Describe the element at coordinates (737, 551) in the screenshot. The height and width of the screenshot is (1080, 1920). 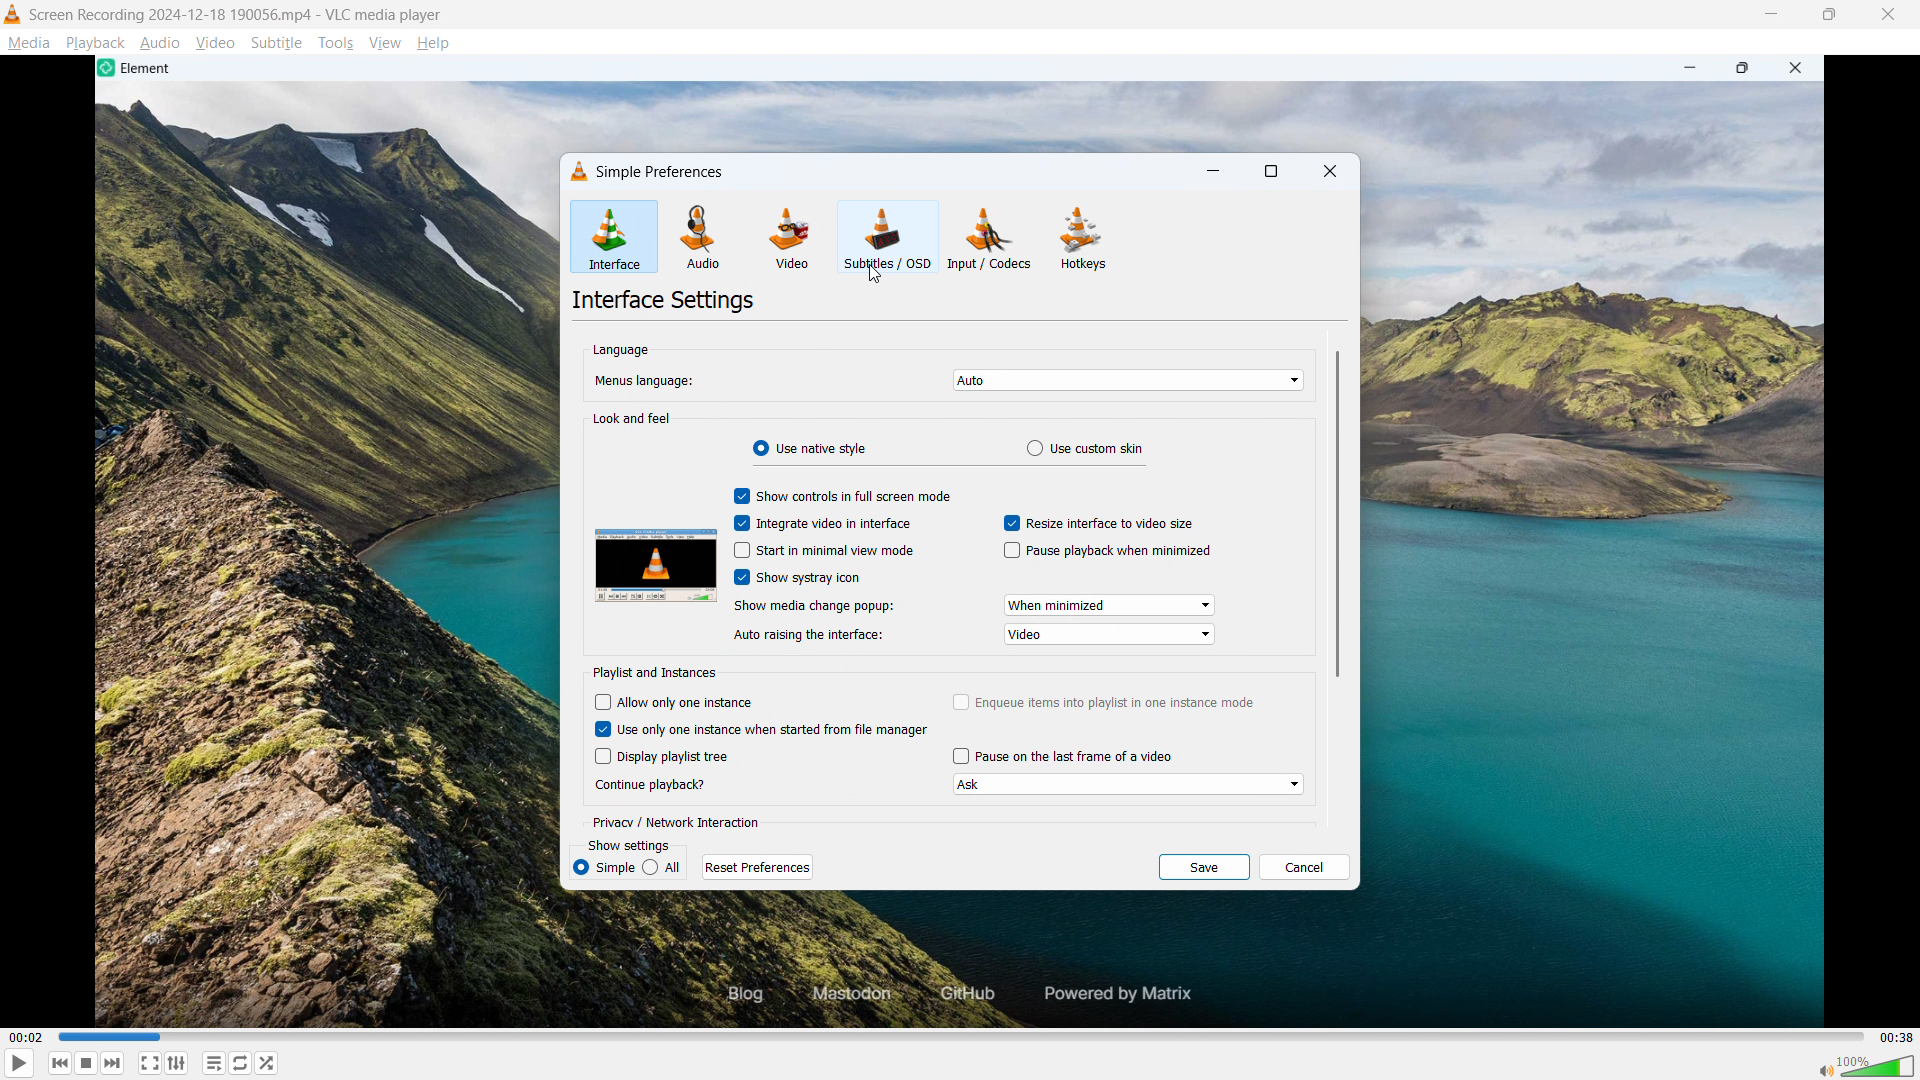
I see `checkbox` at that location.